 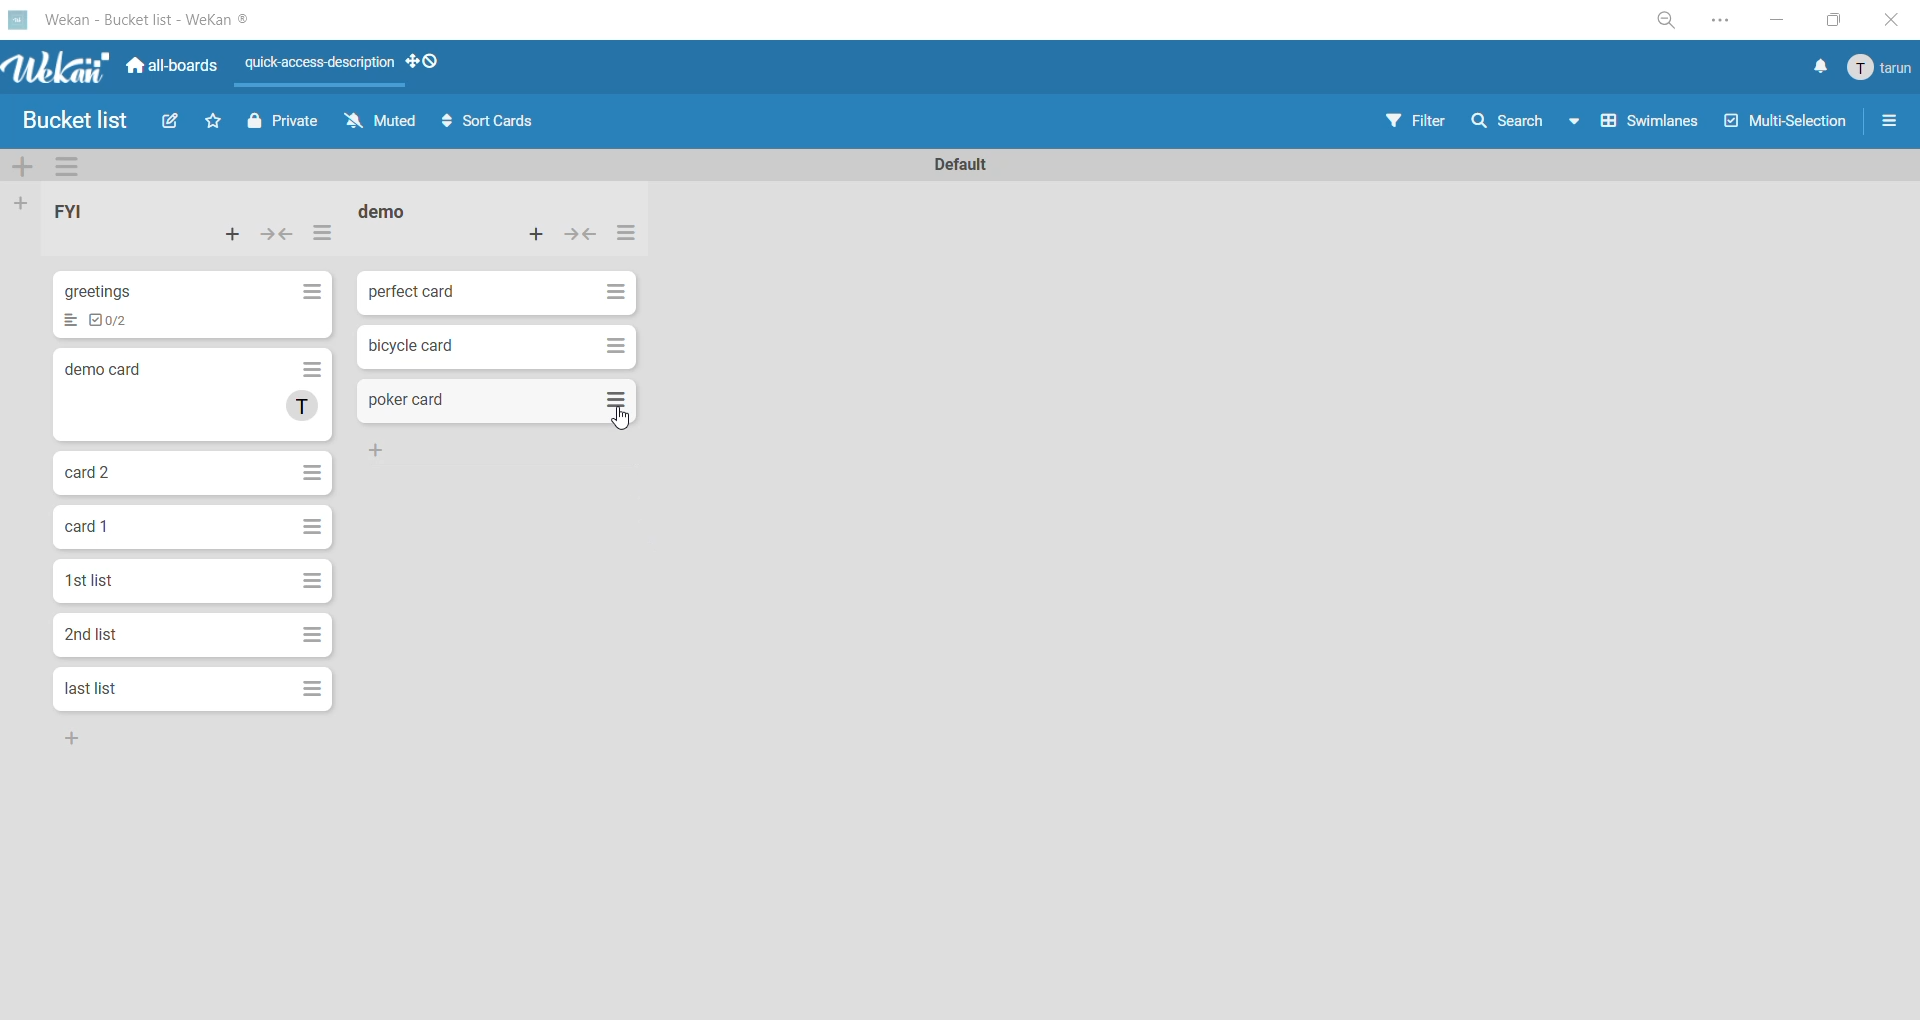 What do you see at coordinates (394, 213) in the screenshot?
I see `list title ` at bounding box center [394, 213].